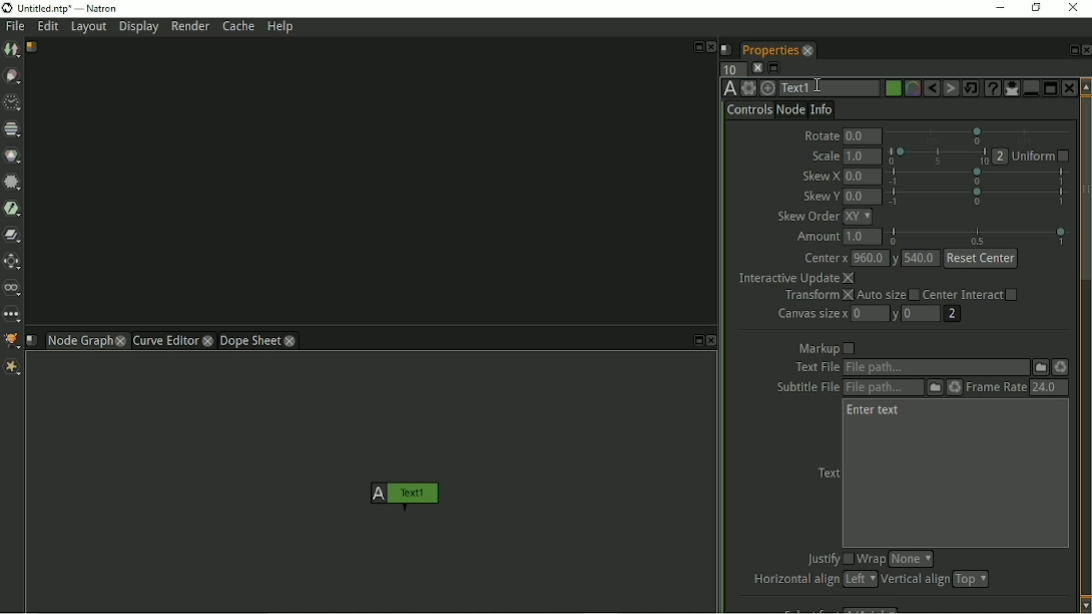 This screenshot has width=1092, height=614. I want to click on Auto size, so click(887, 296).